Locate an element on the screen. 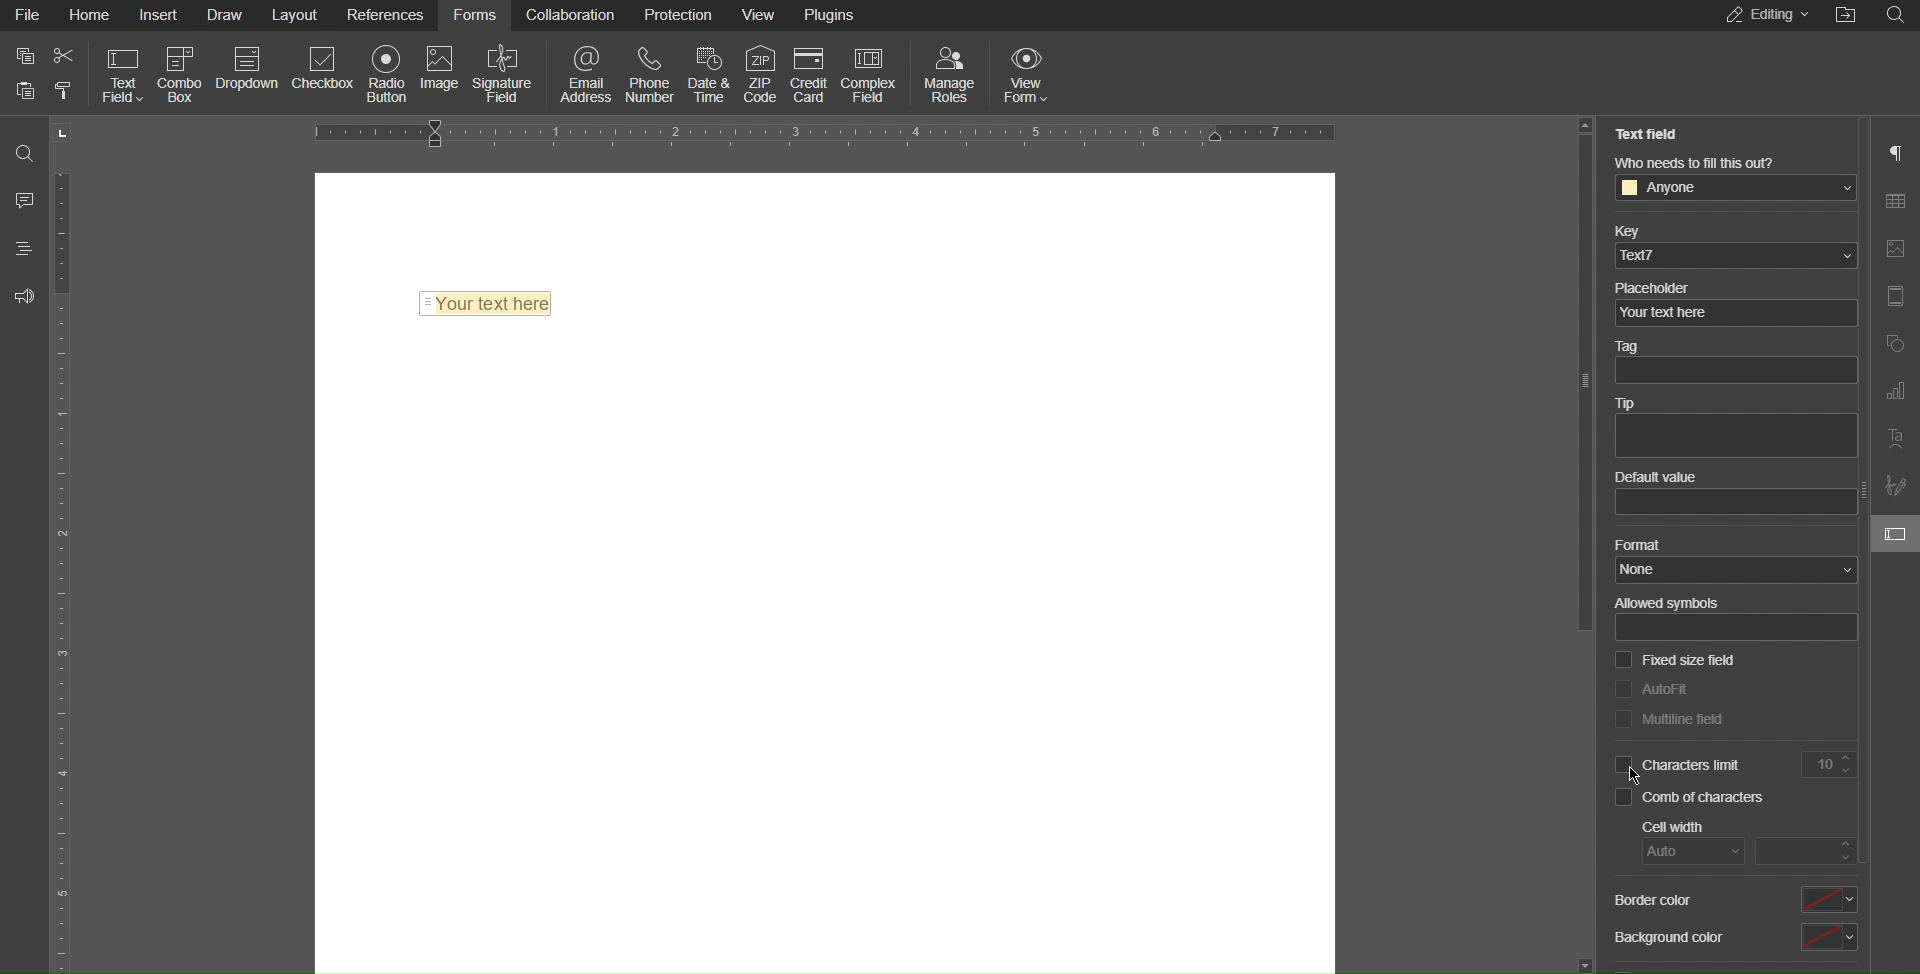 This screenshot has width=1920, height=974. paste is located at coordinates (63, 92).